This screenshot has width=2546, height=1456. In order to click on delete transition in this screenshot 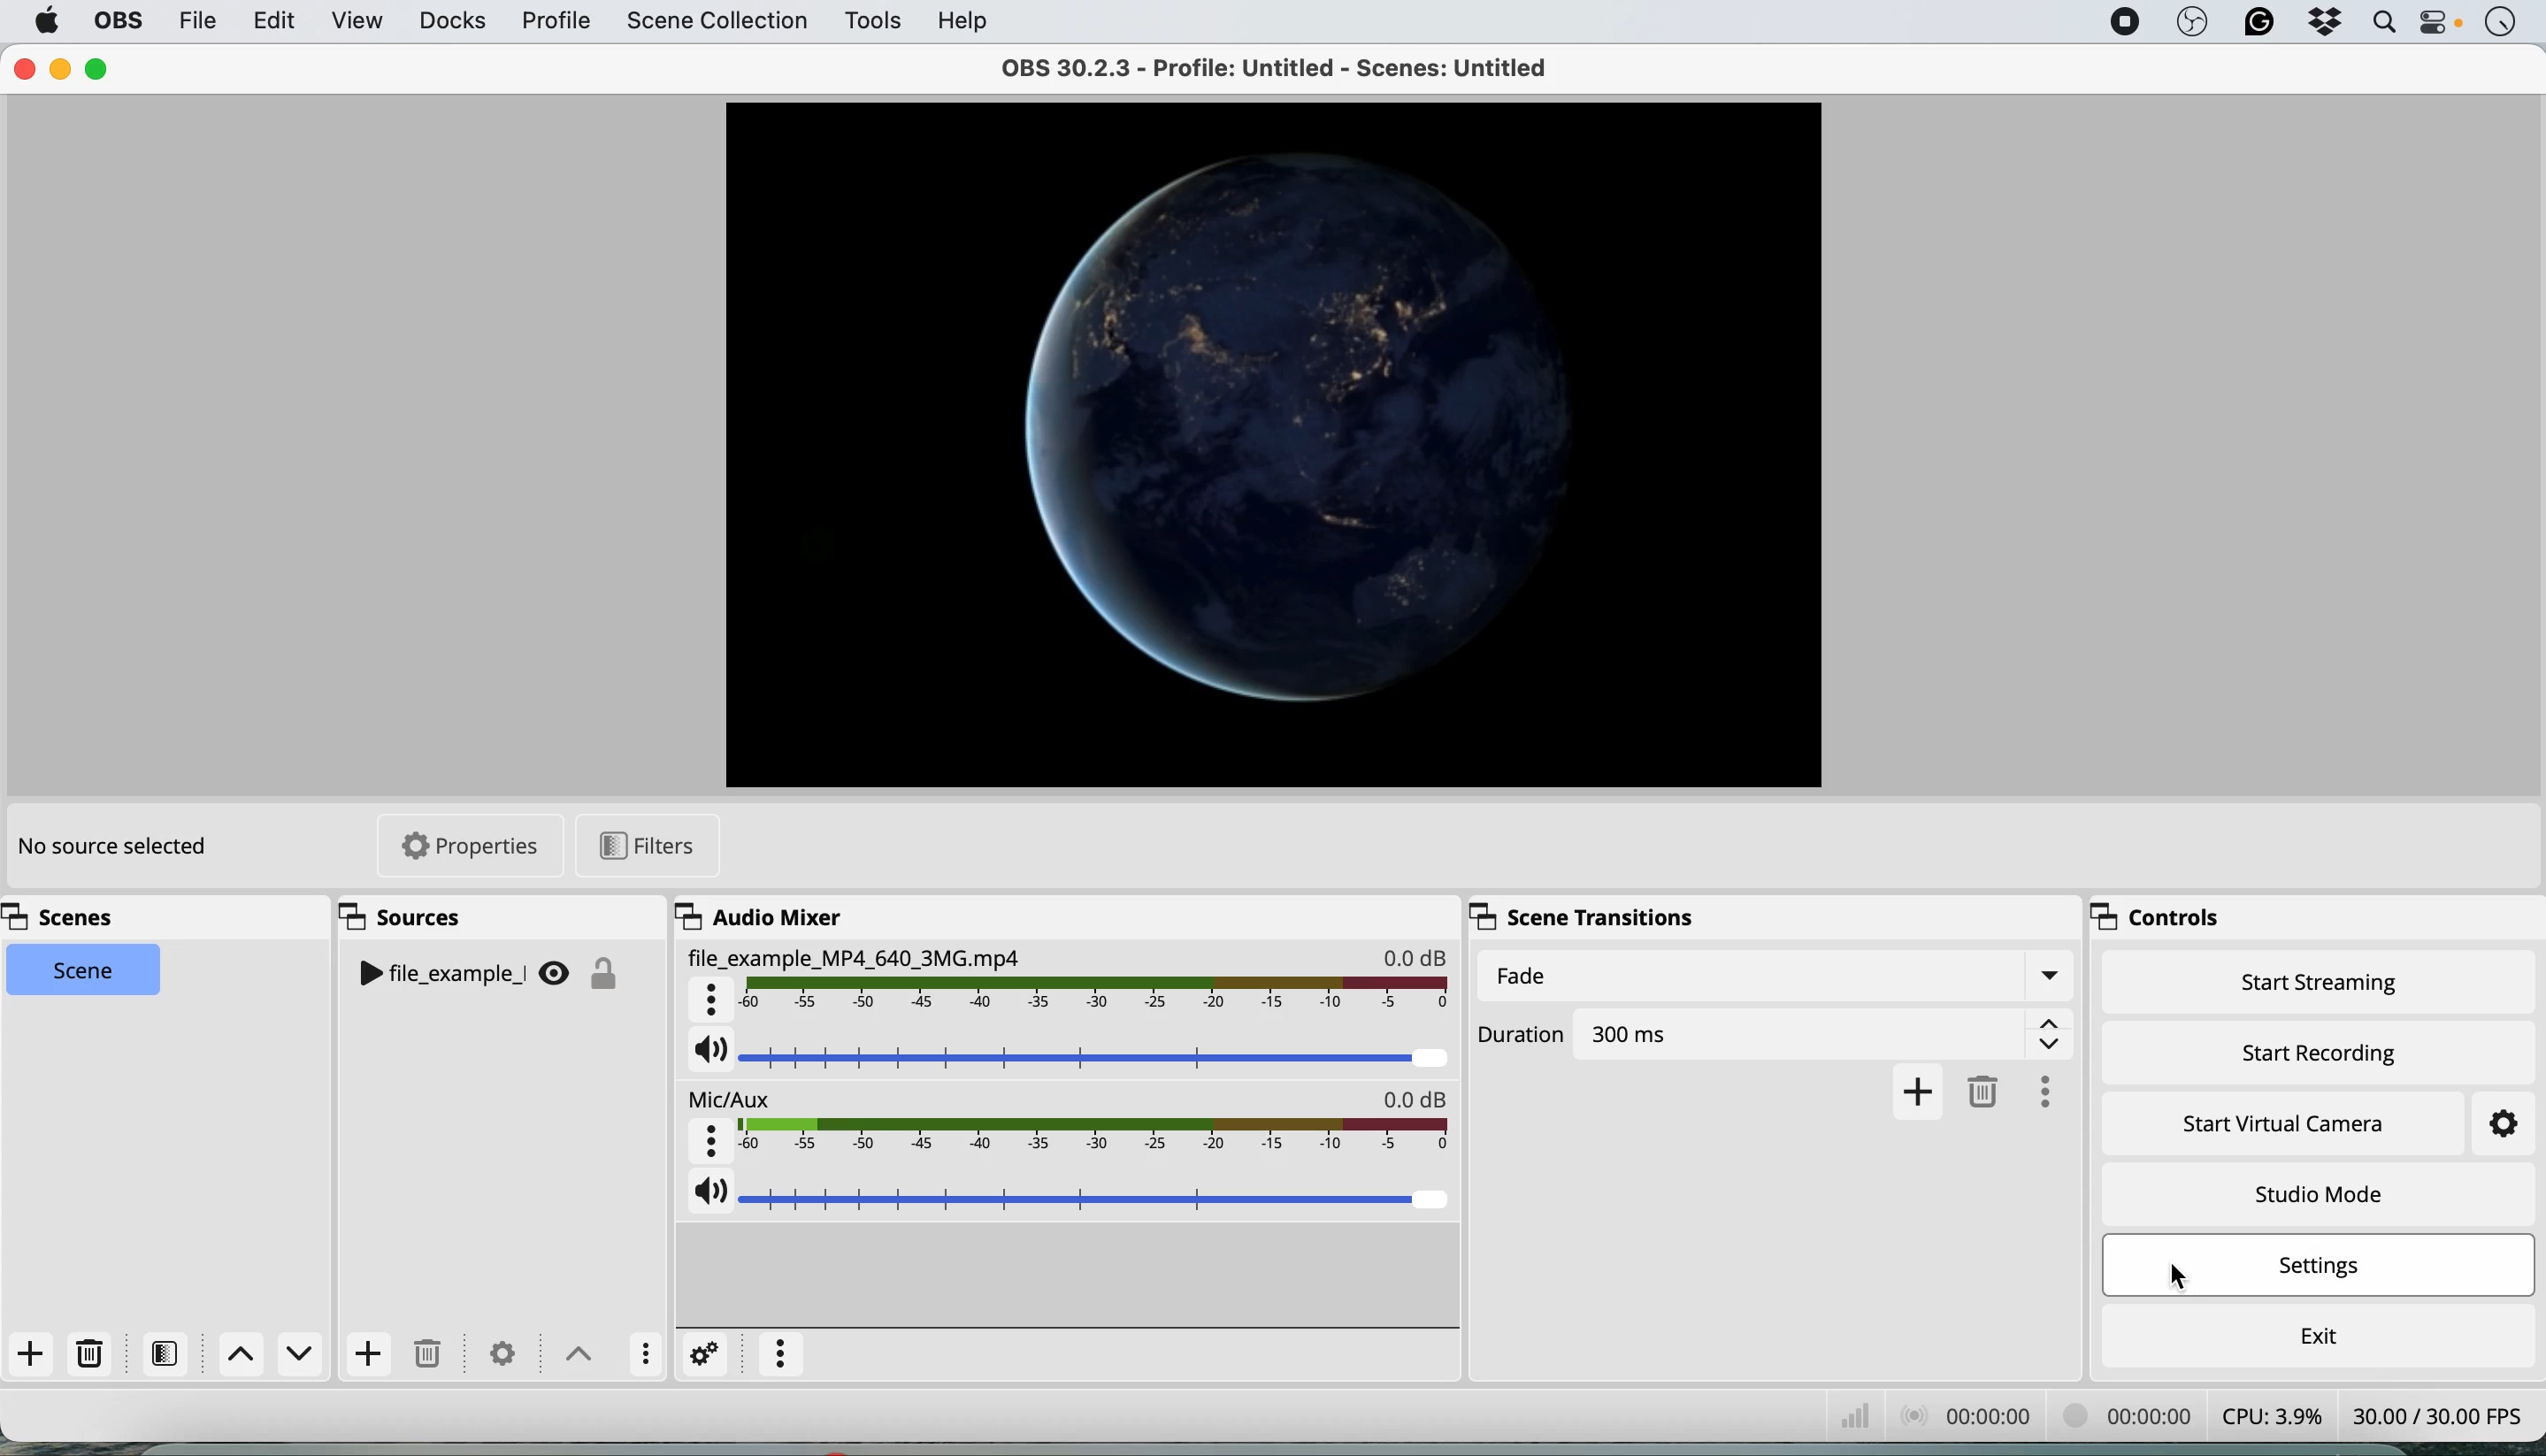, I will do `click(1988, 1090)`.